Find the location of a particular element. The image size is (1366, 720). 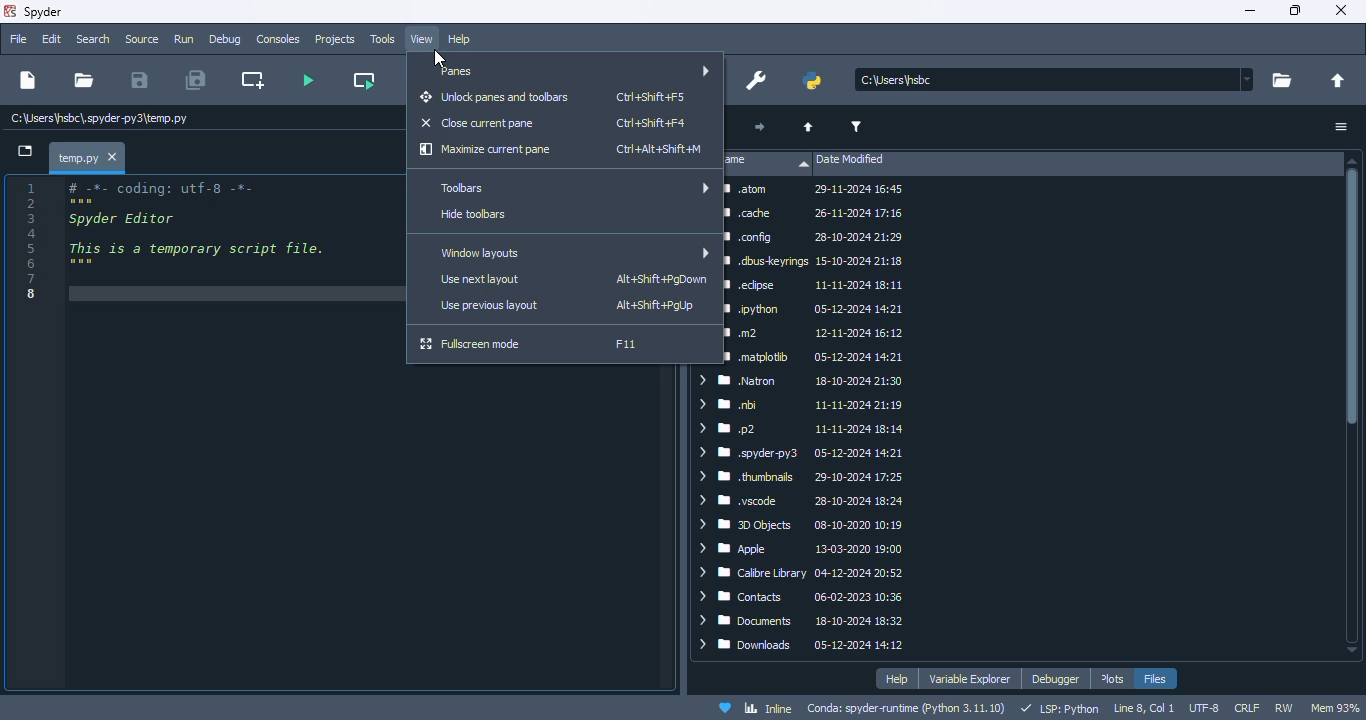

debug is located at coordinates (225, 38).